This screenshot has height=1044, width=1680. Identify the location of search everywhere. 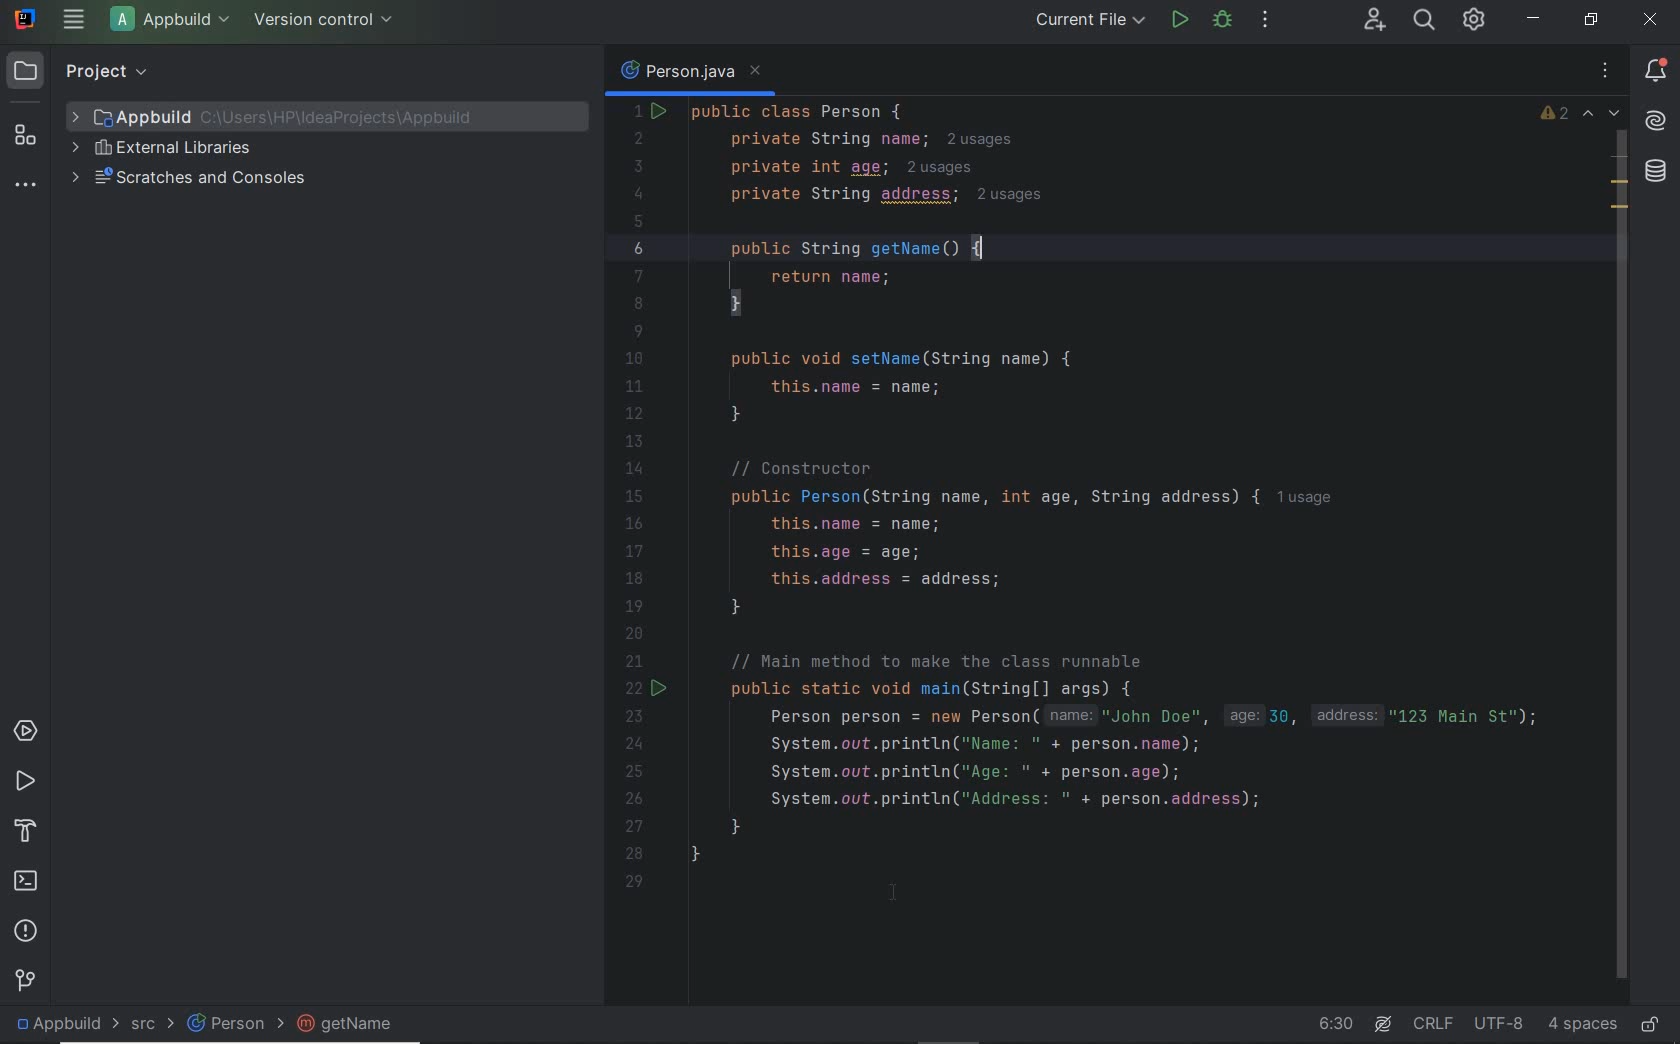
(1426, 22).